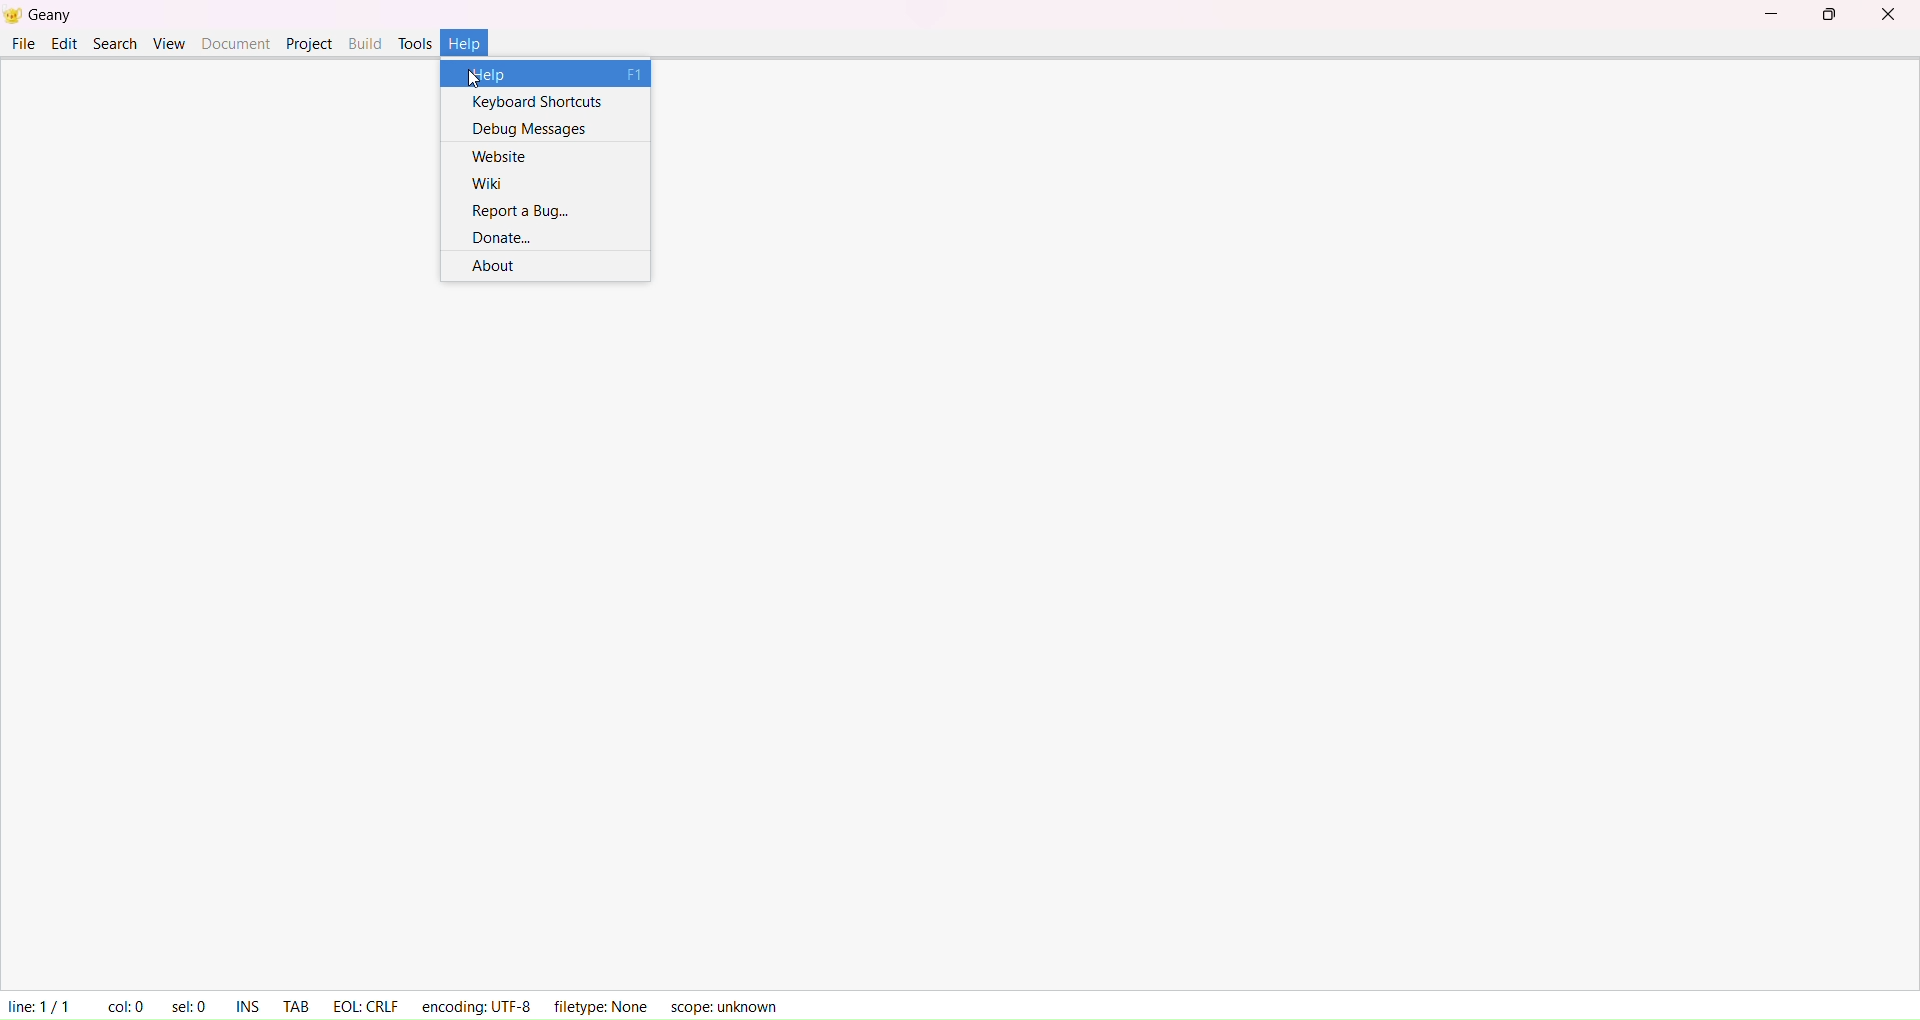 This screenshot has width=1920, height=1020. I want to click on logo, so click(13, 16).